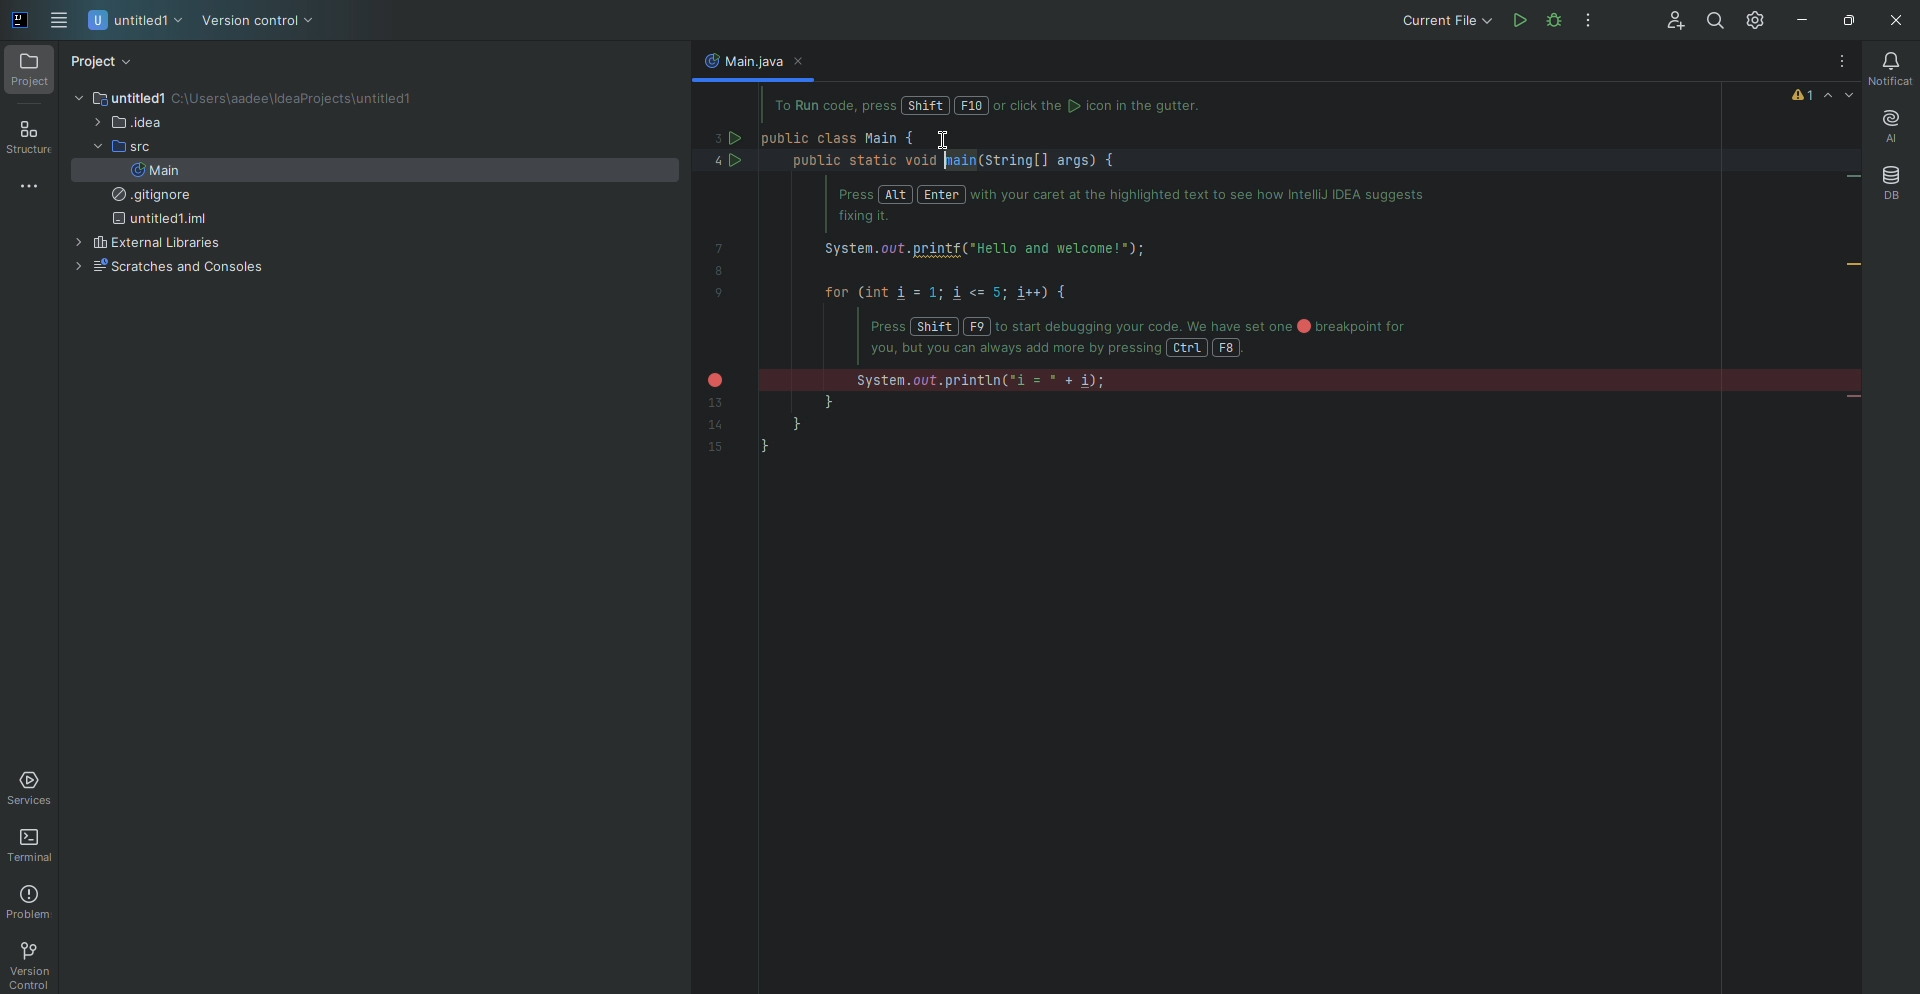 Image resolution: width=1920 pixels, height=994 pixels. I want to click on Untitled 1, so click(118, 97).